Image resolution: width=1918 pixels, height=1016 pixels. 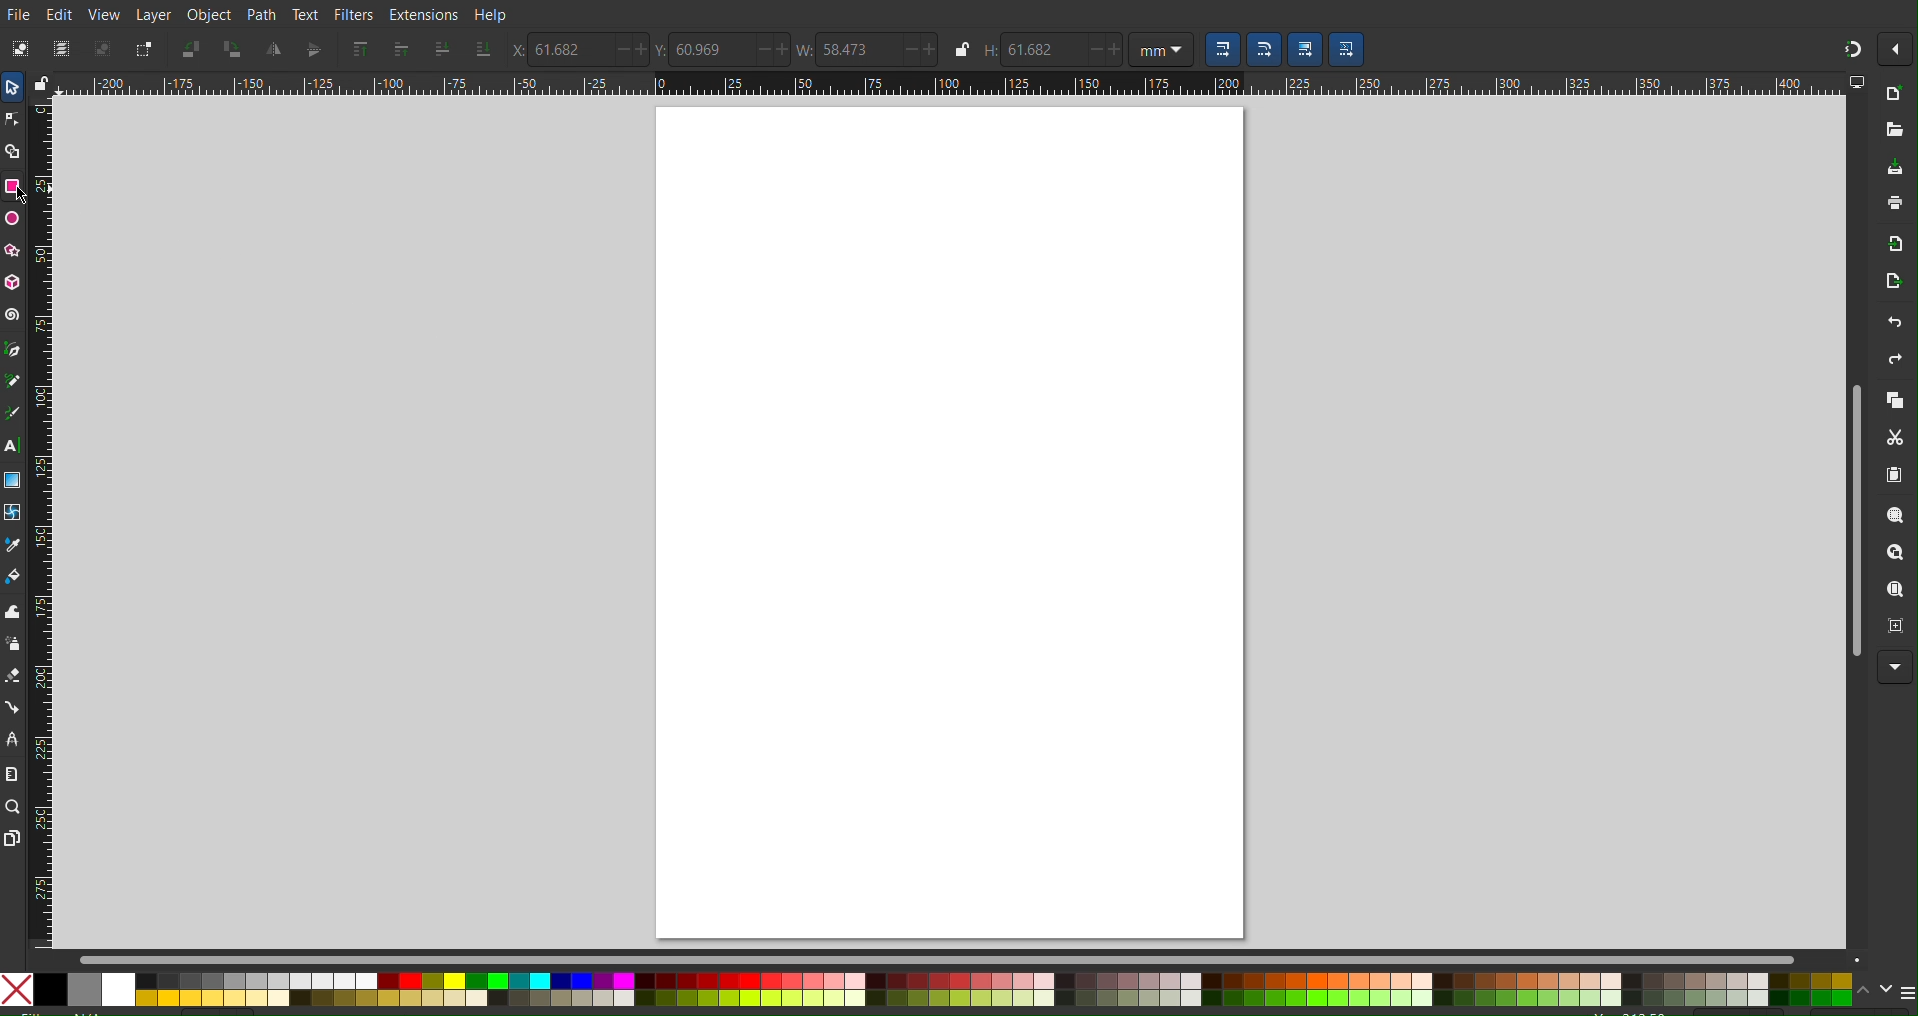 I want to click on increase/decrease, so click(x=1107, y=50).